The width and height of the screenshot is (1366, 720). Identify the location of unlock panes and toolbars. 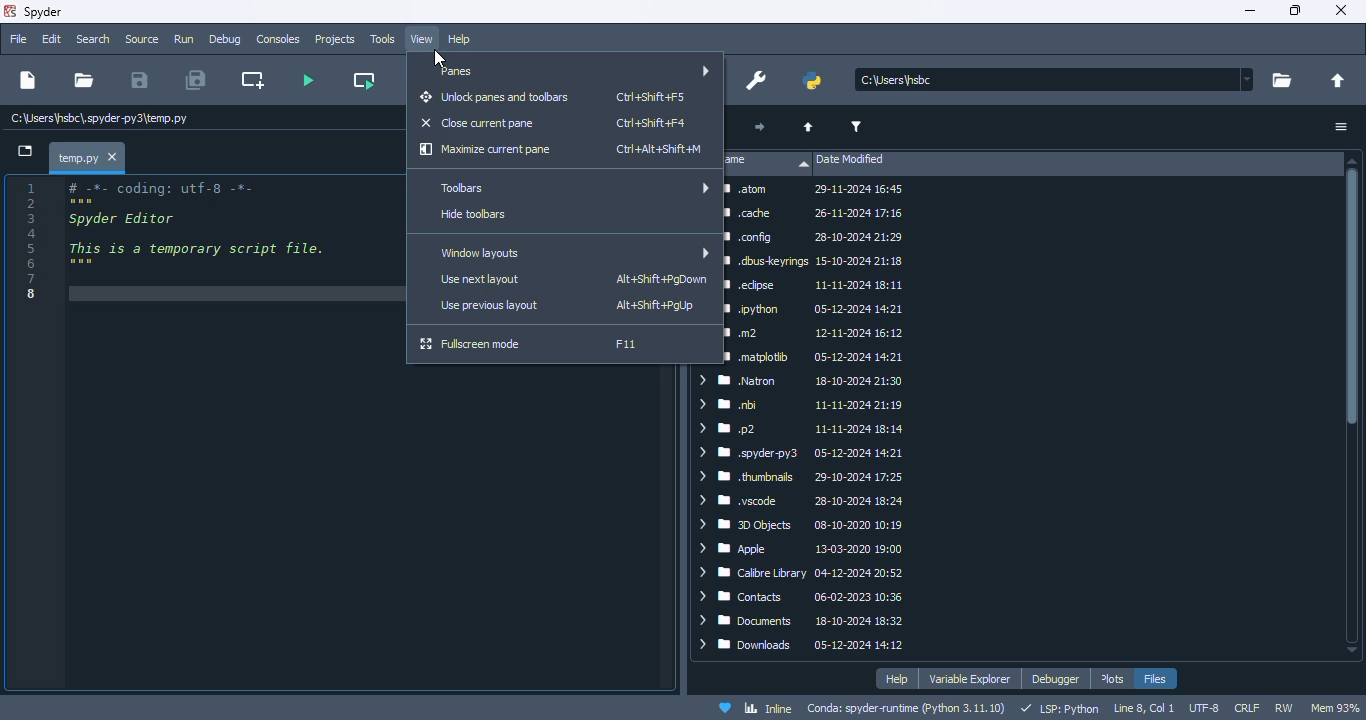
(496, 97).